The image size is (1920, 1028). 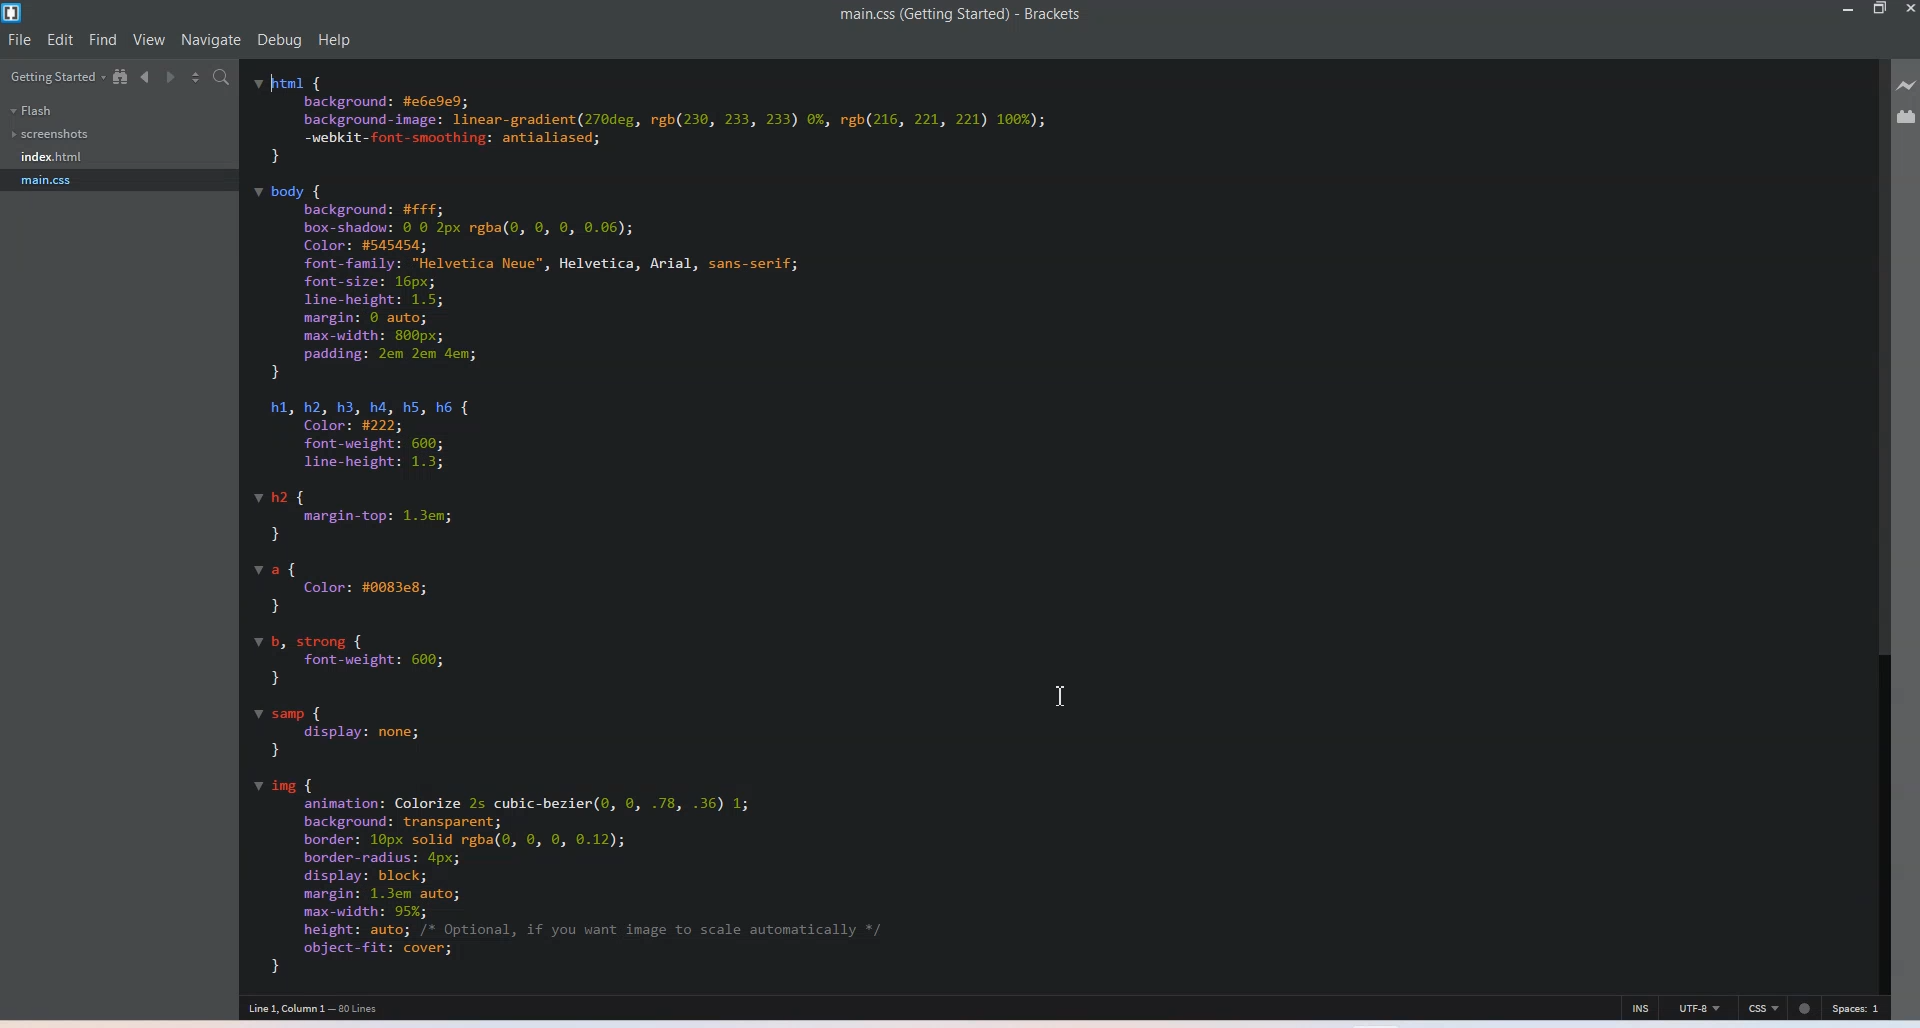 What do you see at coordinates (1881, 521) in the screenshot?
I see `Vertical Scroll bar` at bounding box center [1881, 521].